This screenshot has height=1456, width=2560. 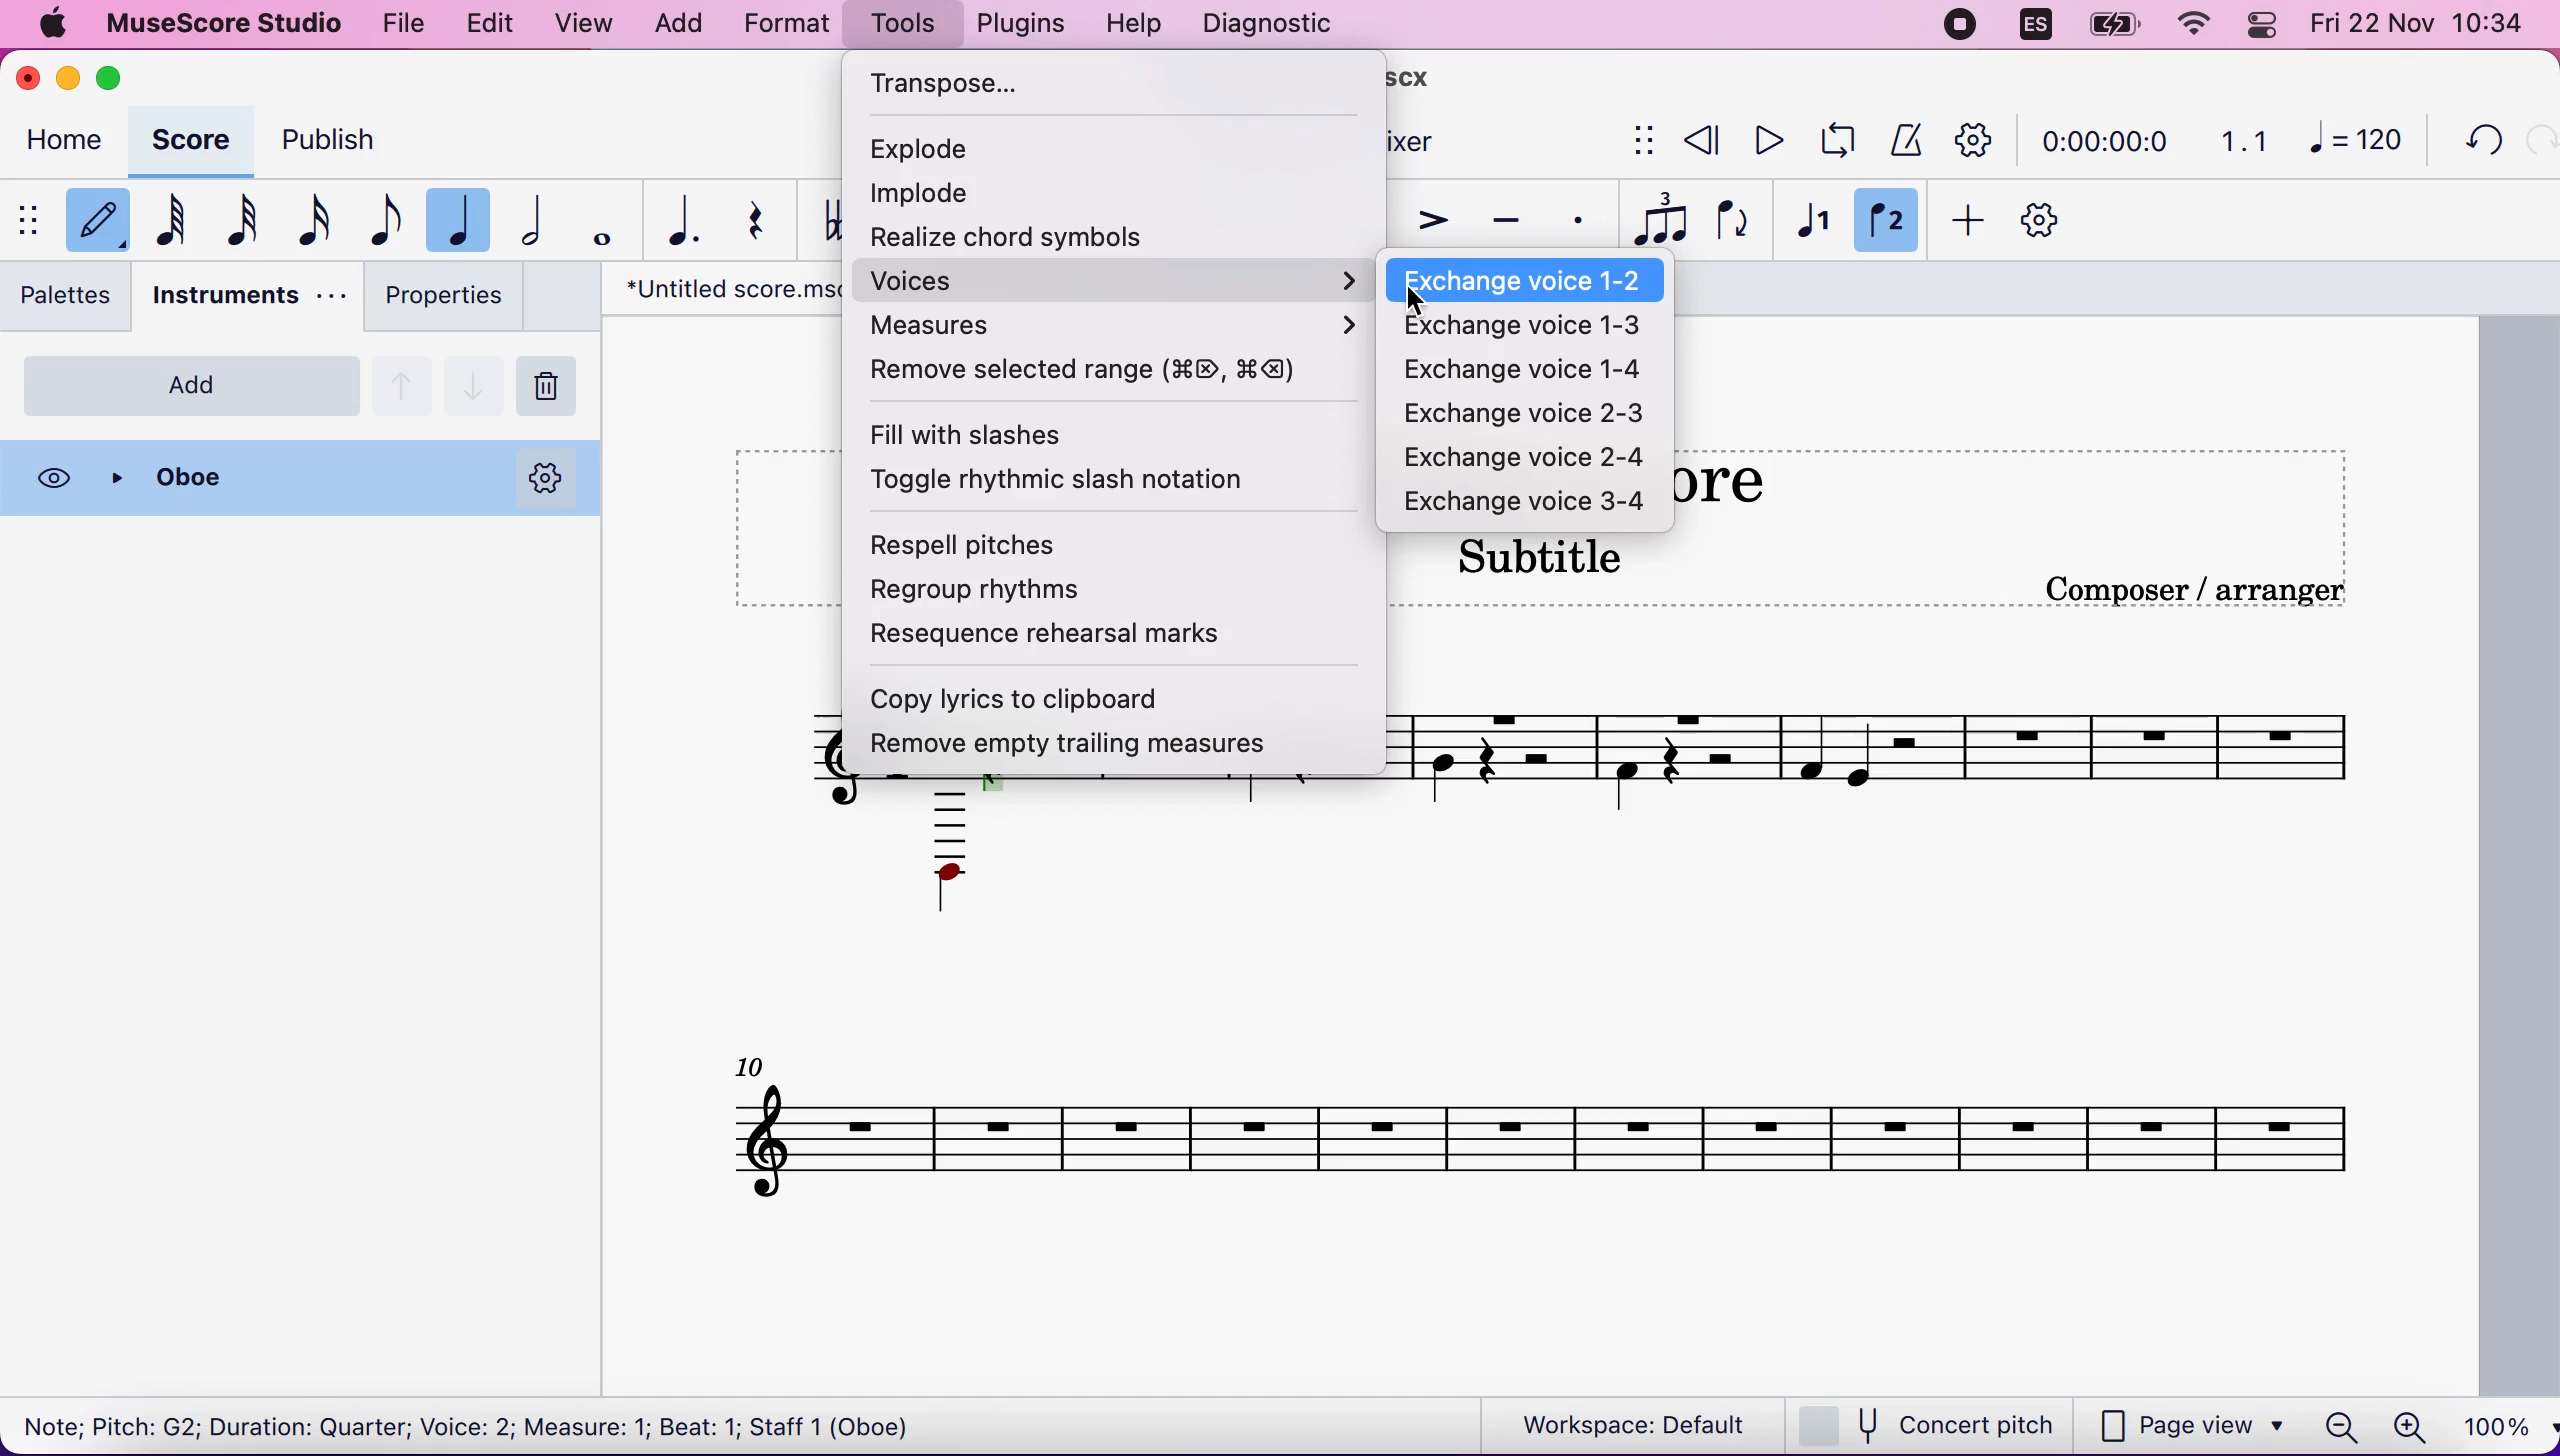 What do you see at coordinates (1010, 544) in the screenshot?
I see `respell pitches` at bounding box center [1010, 544].